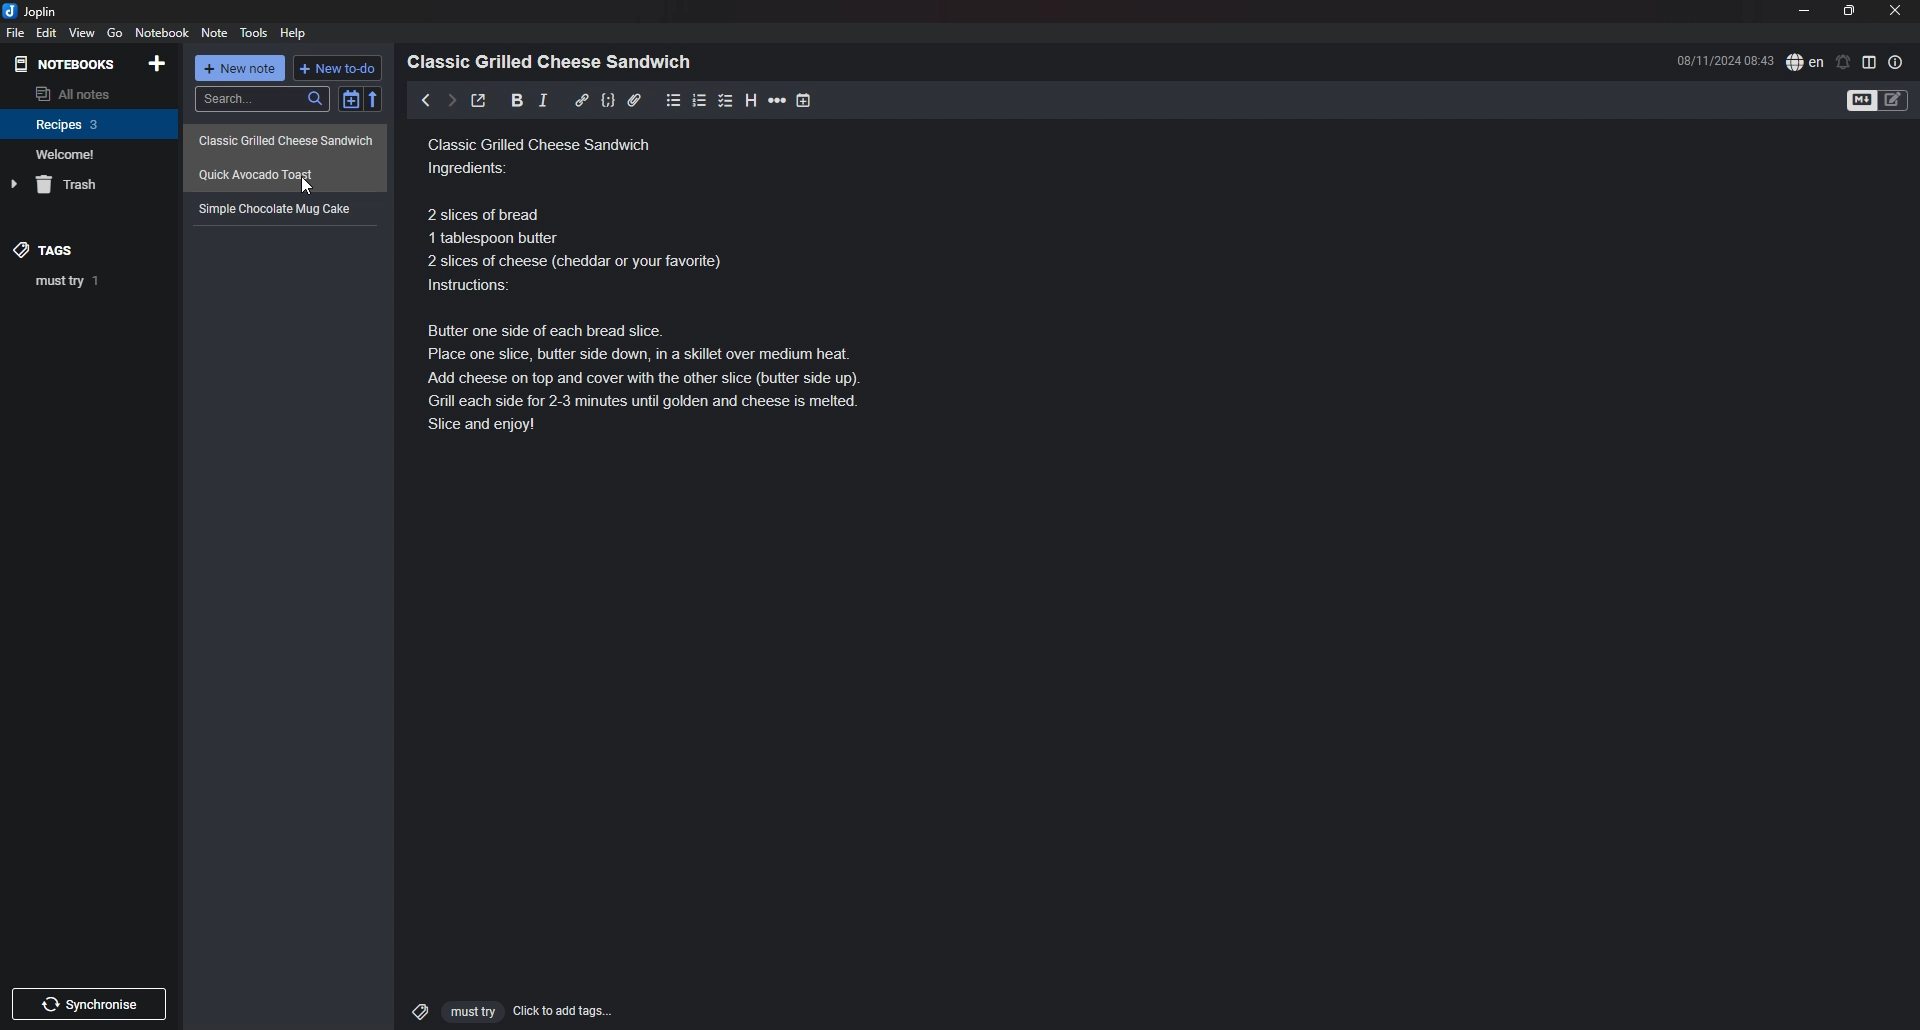  I want to click on note properties, so click(1896, 62).